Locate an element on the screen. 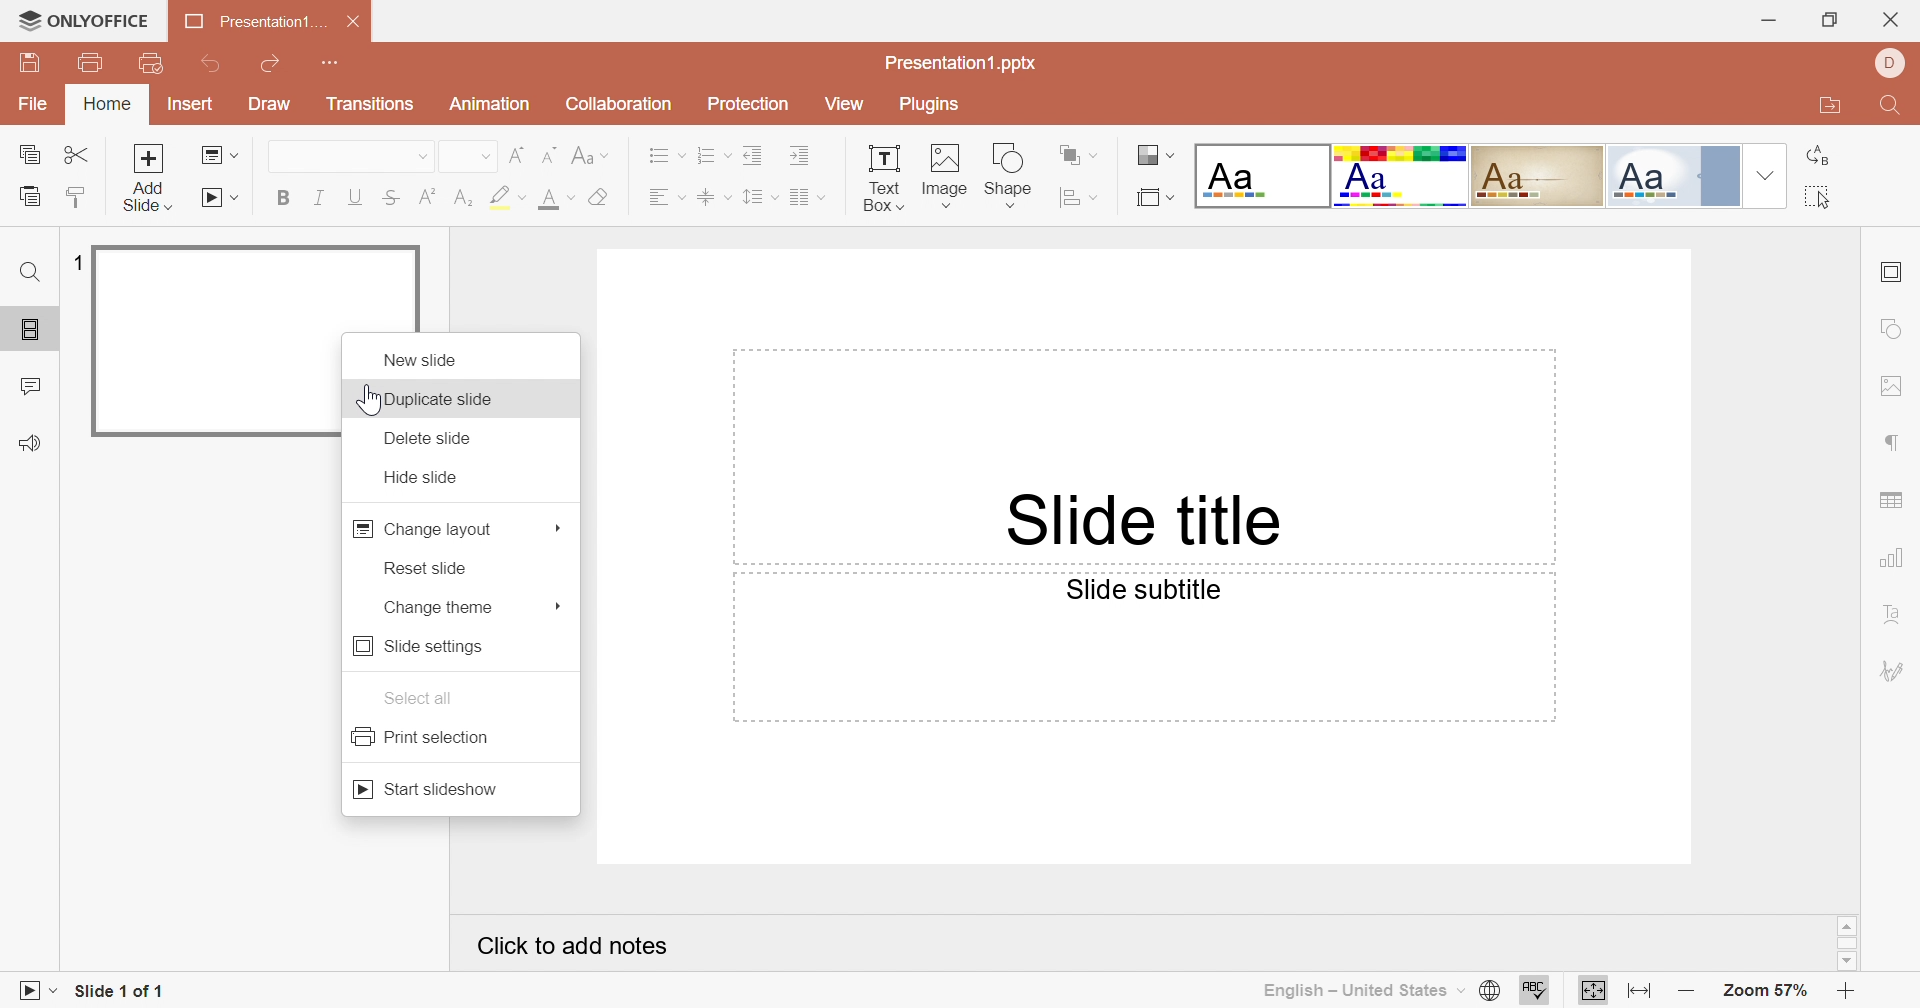 The height and width of the screenshot is (1008, 1920). Align Text Left is located at coordinates (659, 197).